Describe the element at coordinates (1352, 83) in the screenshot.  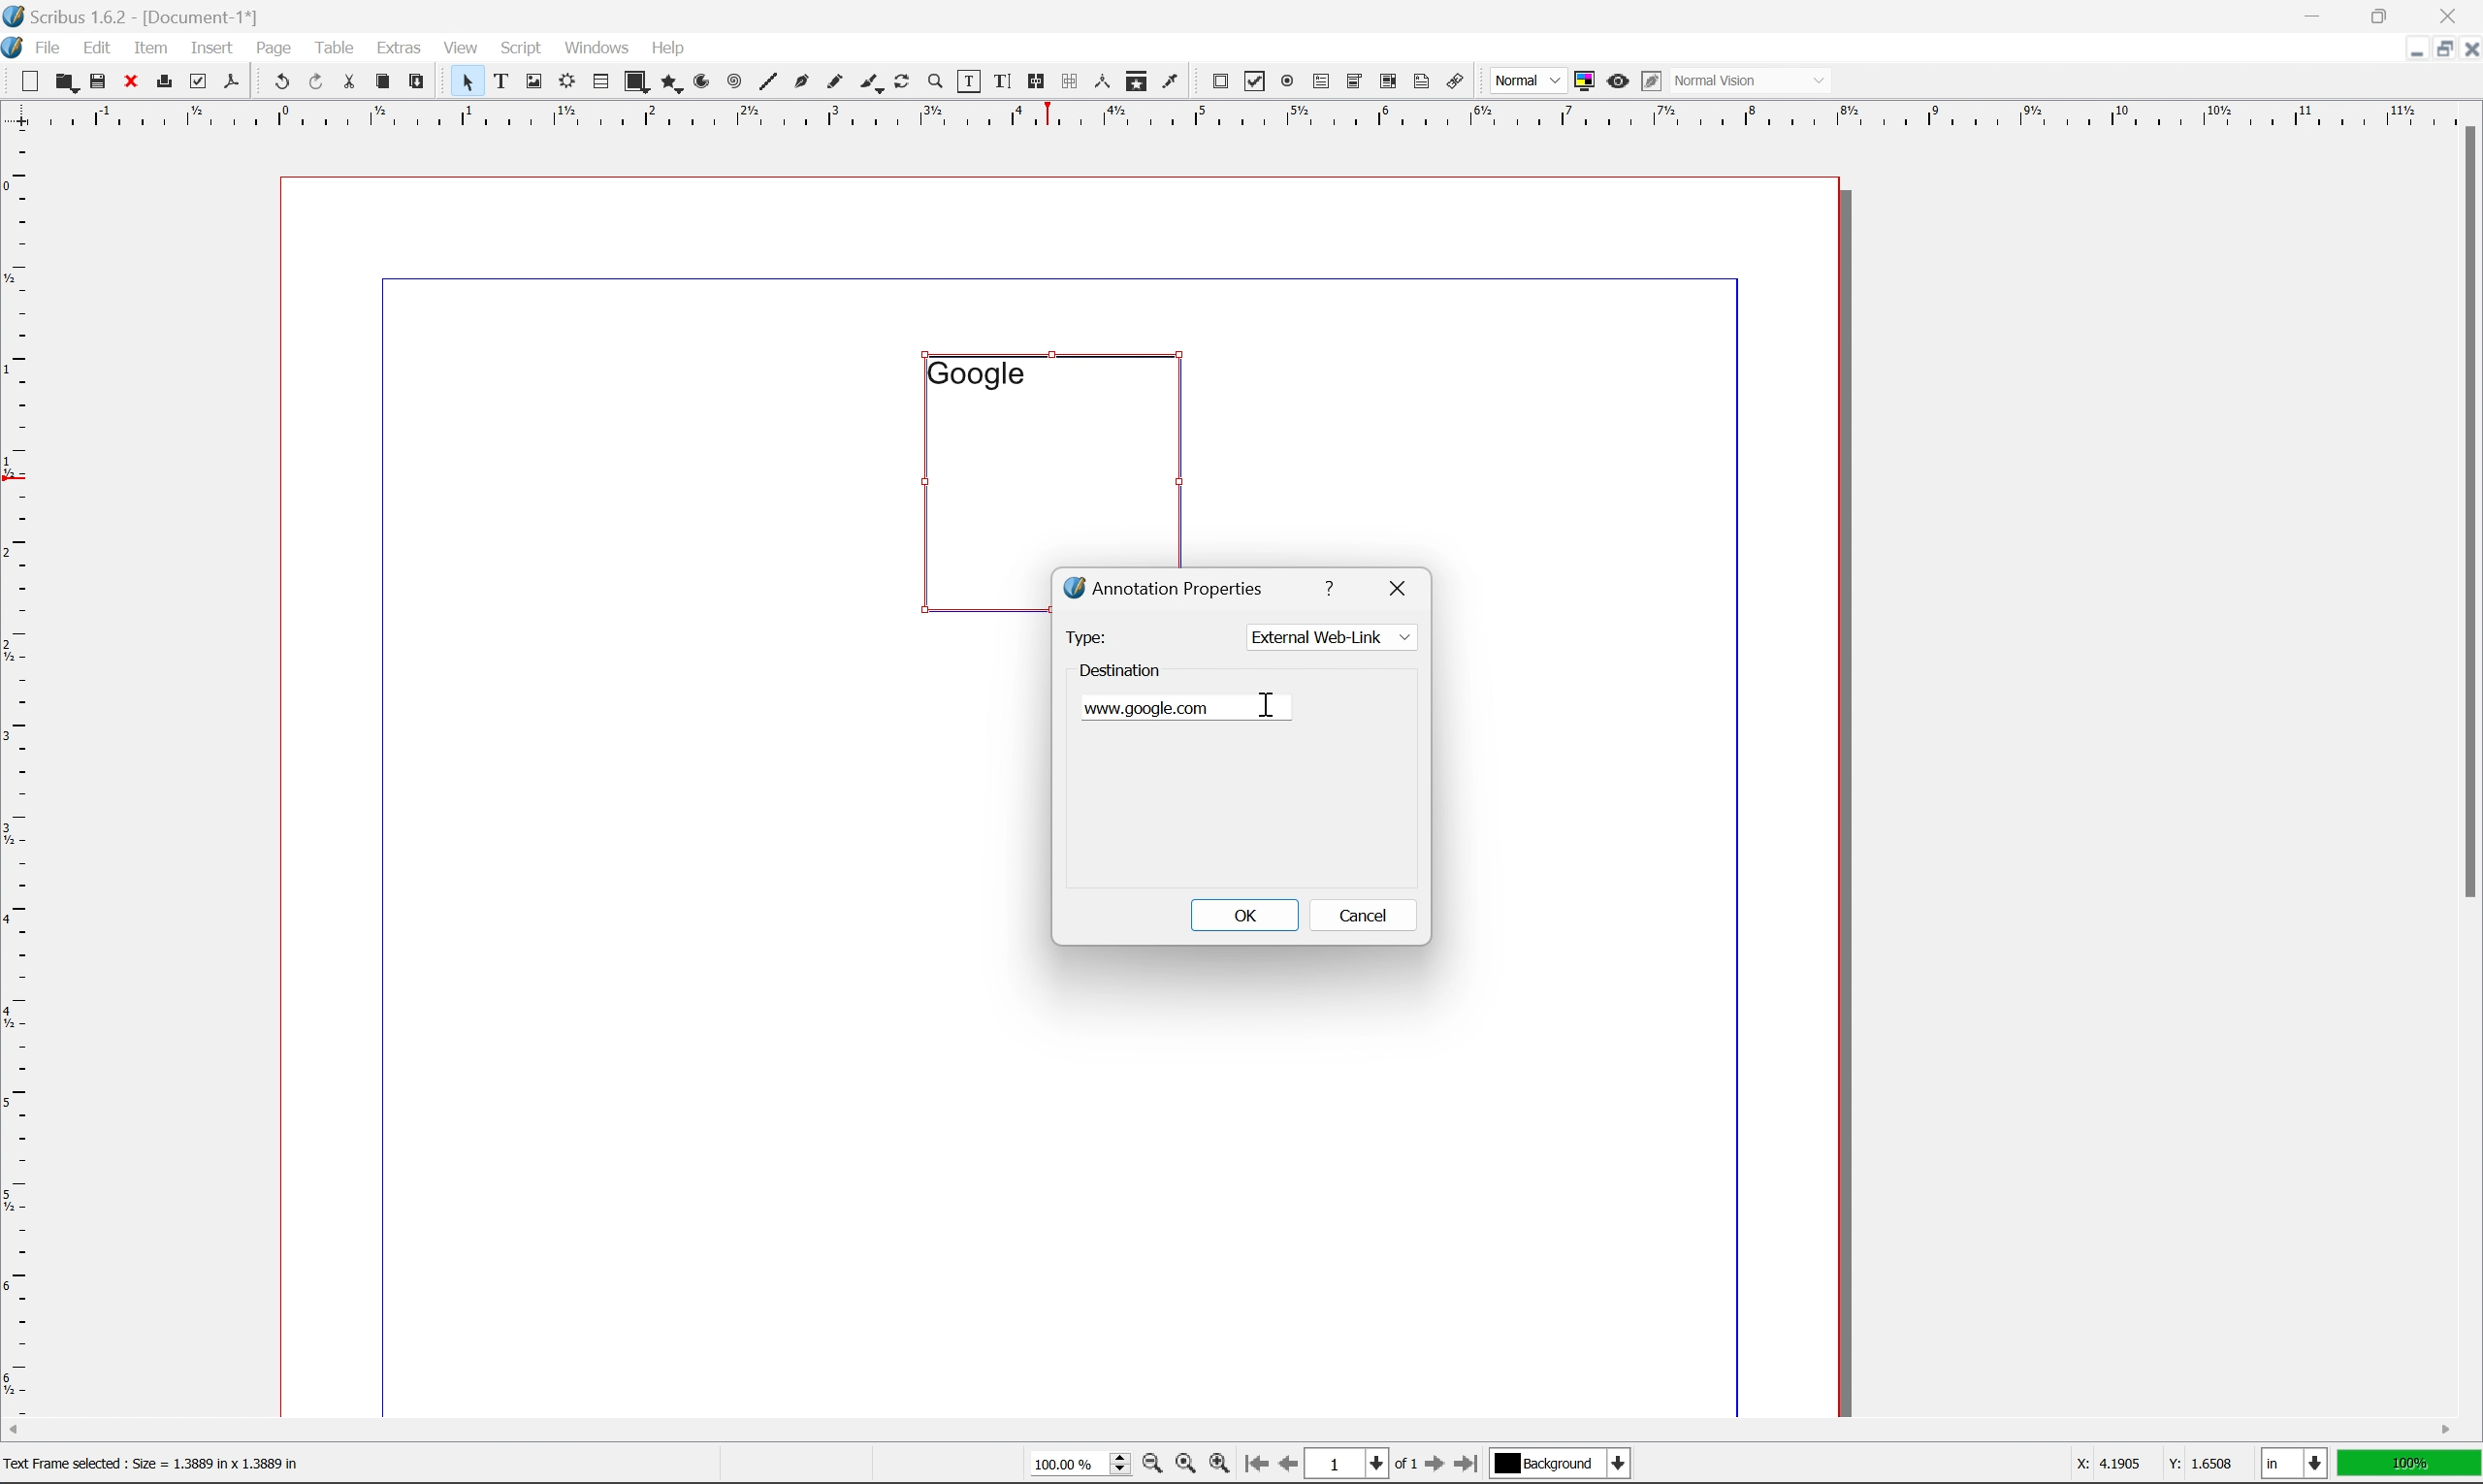
I see `pdf combo box` at that location.